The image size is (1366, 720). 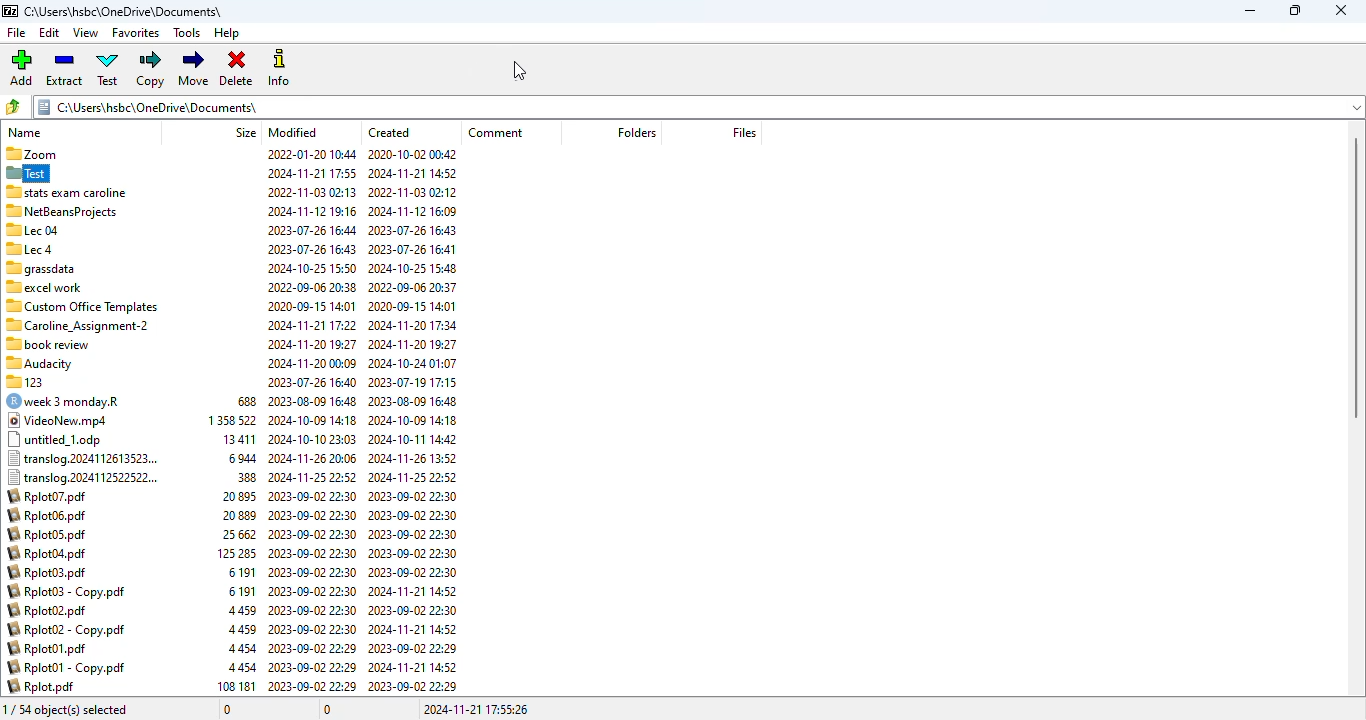 I want to click on 2023-09-02 22:30, so click(x=313, y=611).